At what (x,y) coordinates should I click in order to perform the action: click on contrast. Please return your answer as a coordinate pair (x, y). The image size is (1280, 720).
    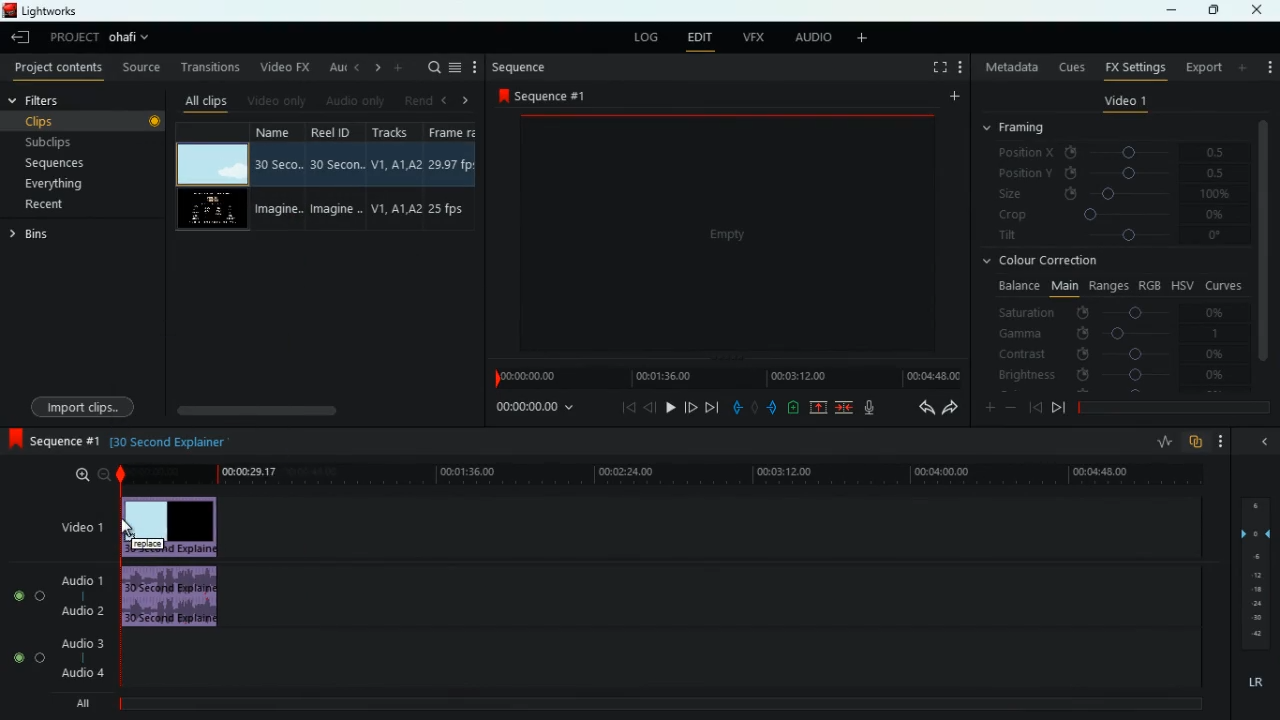
    Looking at the image, I should click on (1110, 355).